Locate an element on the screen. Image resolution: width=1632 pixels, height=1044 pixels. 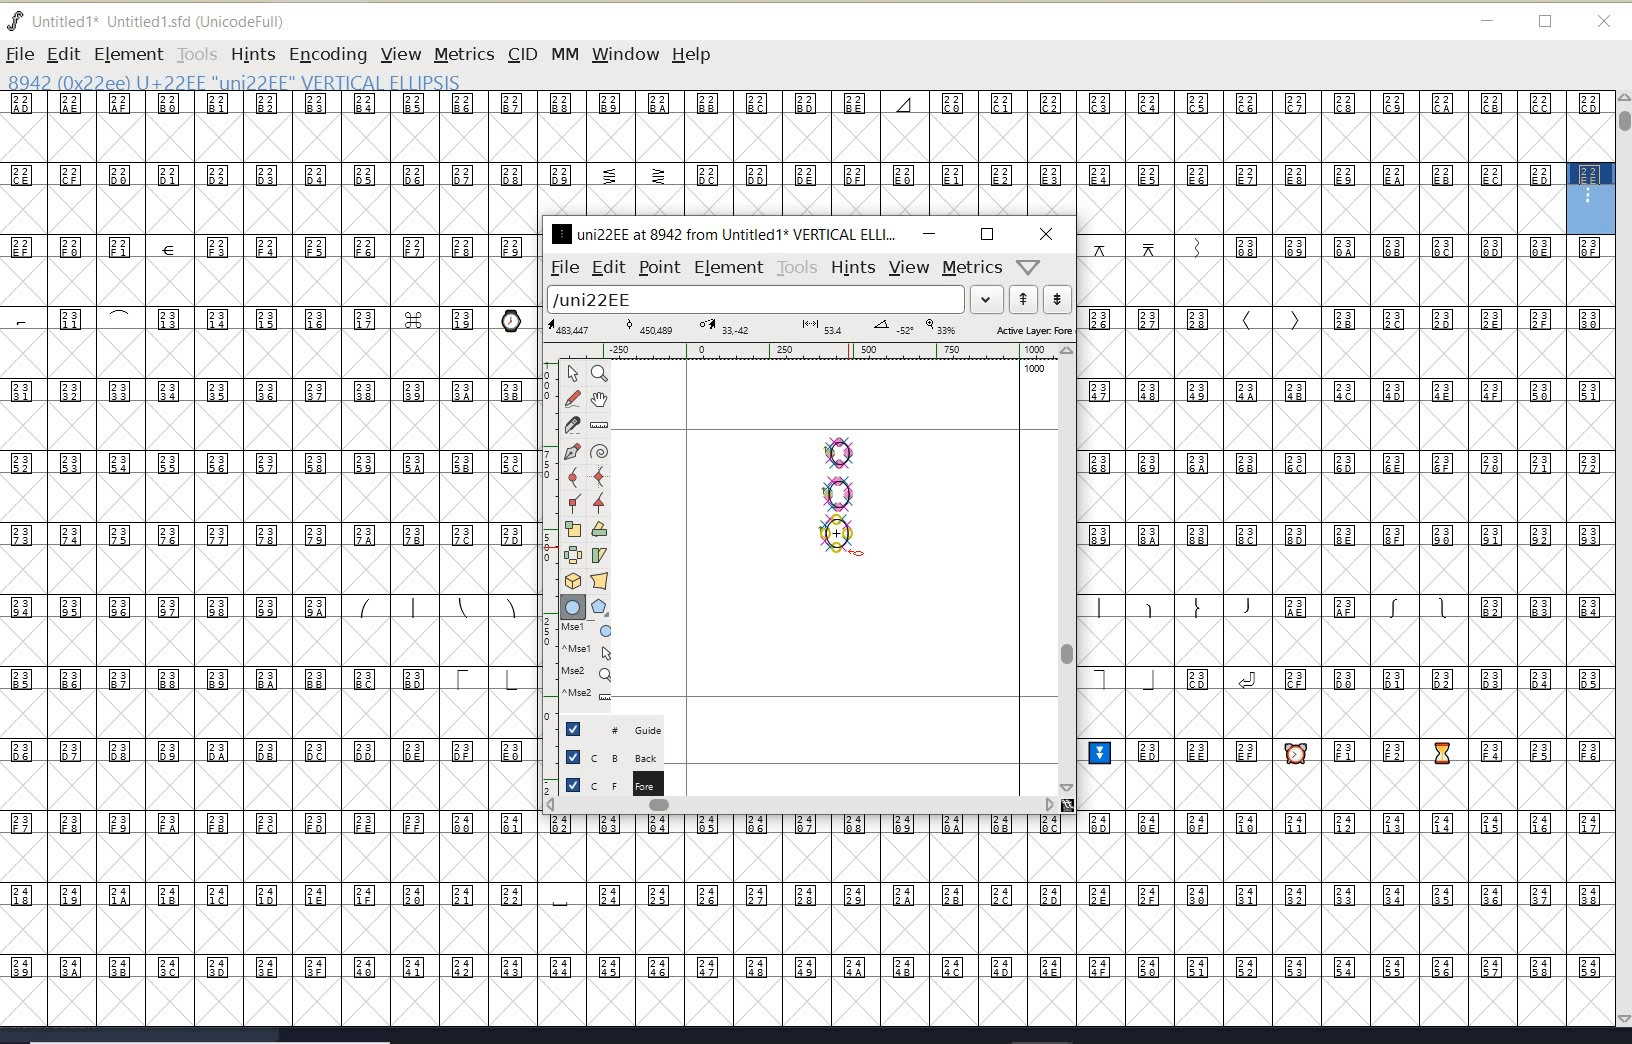
hints is located at coordinates (852, 268).